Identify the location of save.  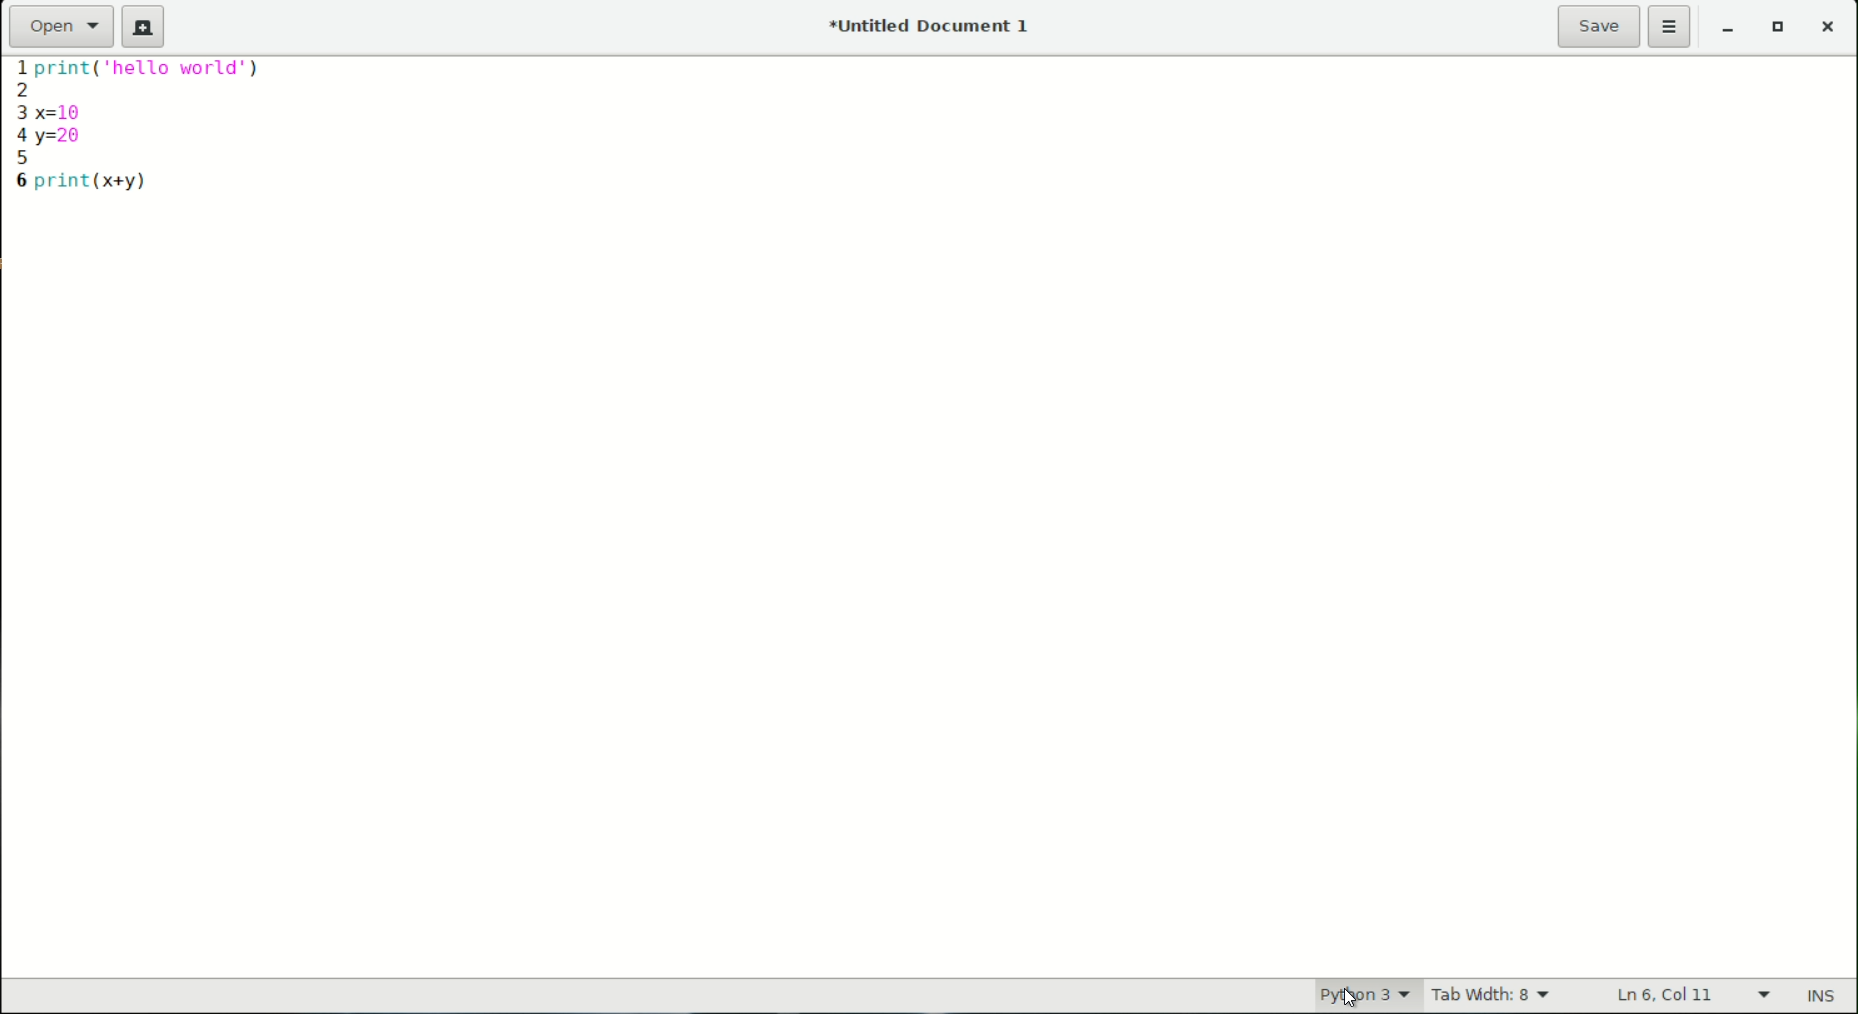
(1600, 26).